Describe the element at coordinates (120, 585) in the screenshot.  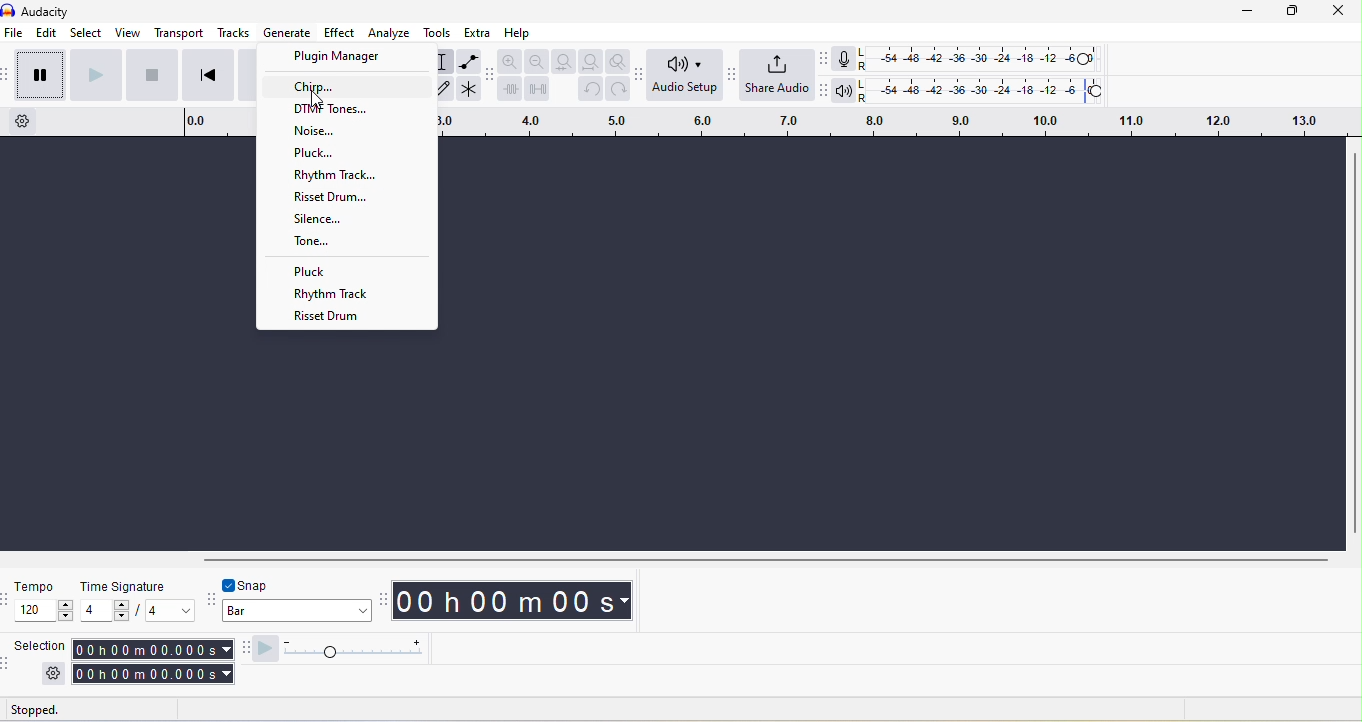
I see `time signature` at that location.